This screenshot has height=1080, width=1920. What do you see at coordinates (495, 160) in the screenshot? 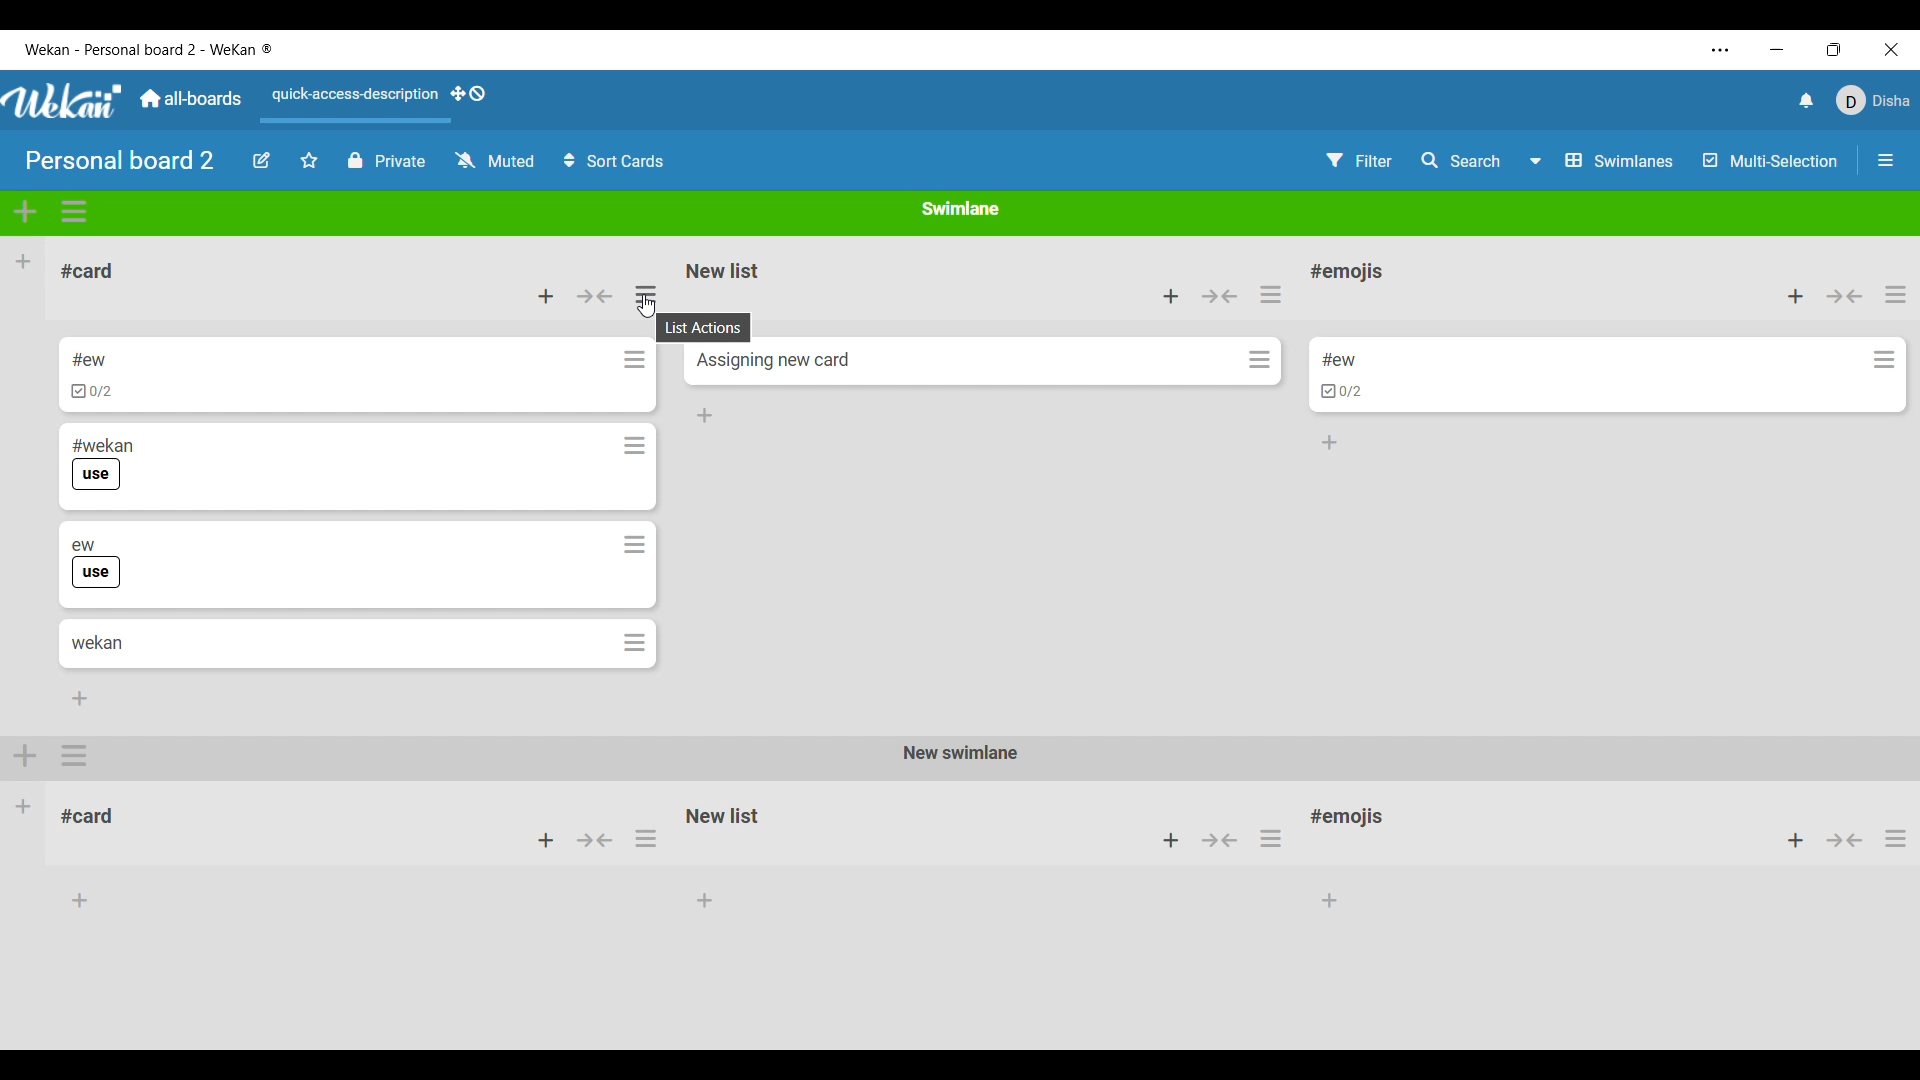
I see `Watch options` at bounding box center [495, 160].